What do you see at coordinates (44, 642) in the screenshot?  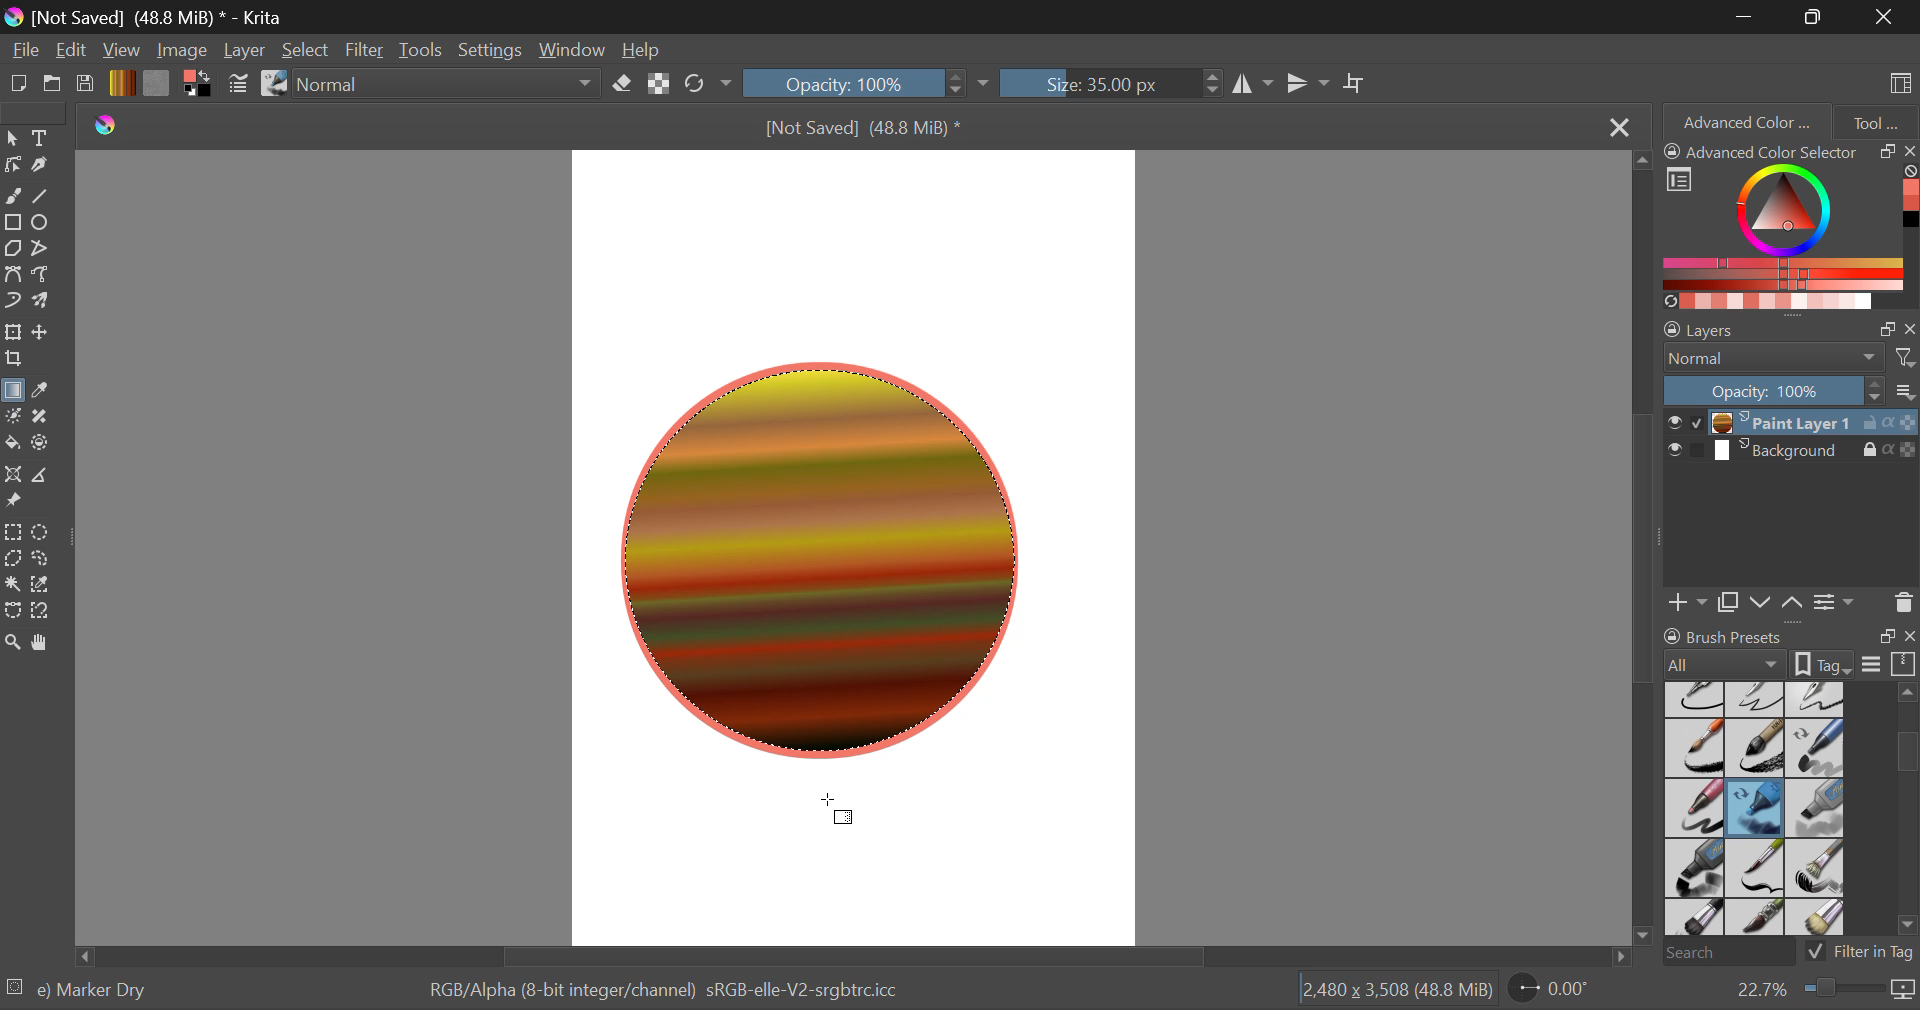 I see `Pan Tool` at bounding box center [44, 642].